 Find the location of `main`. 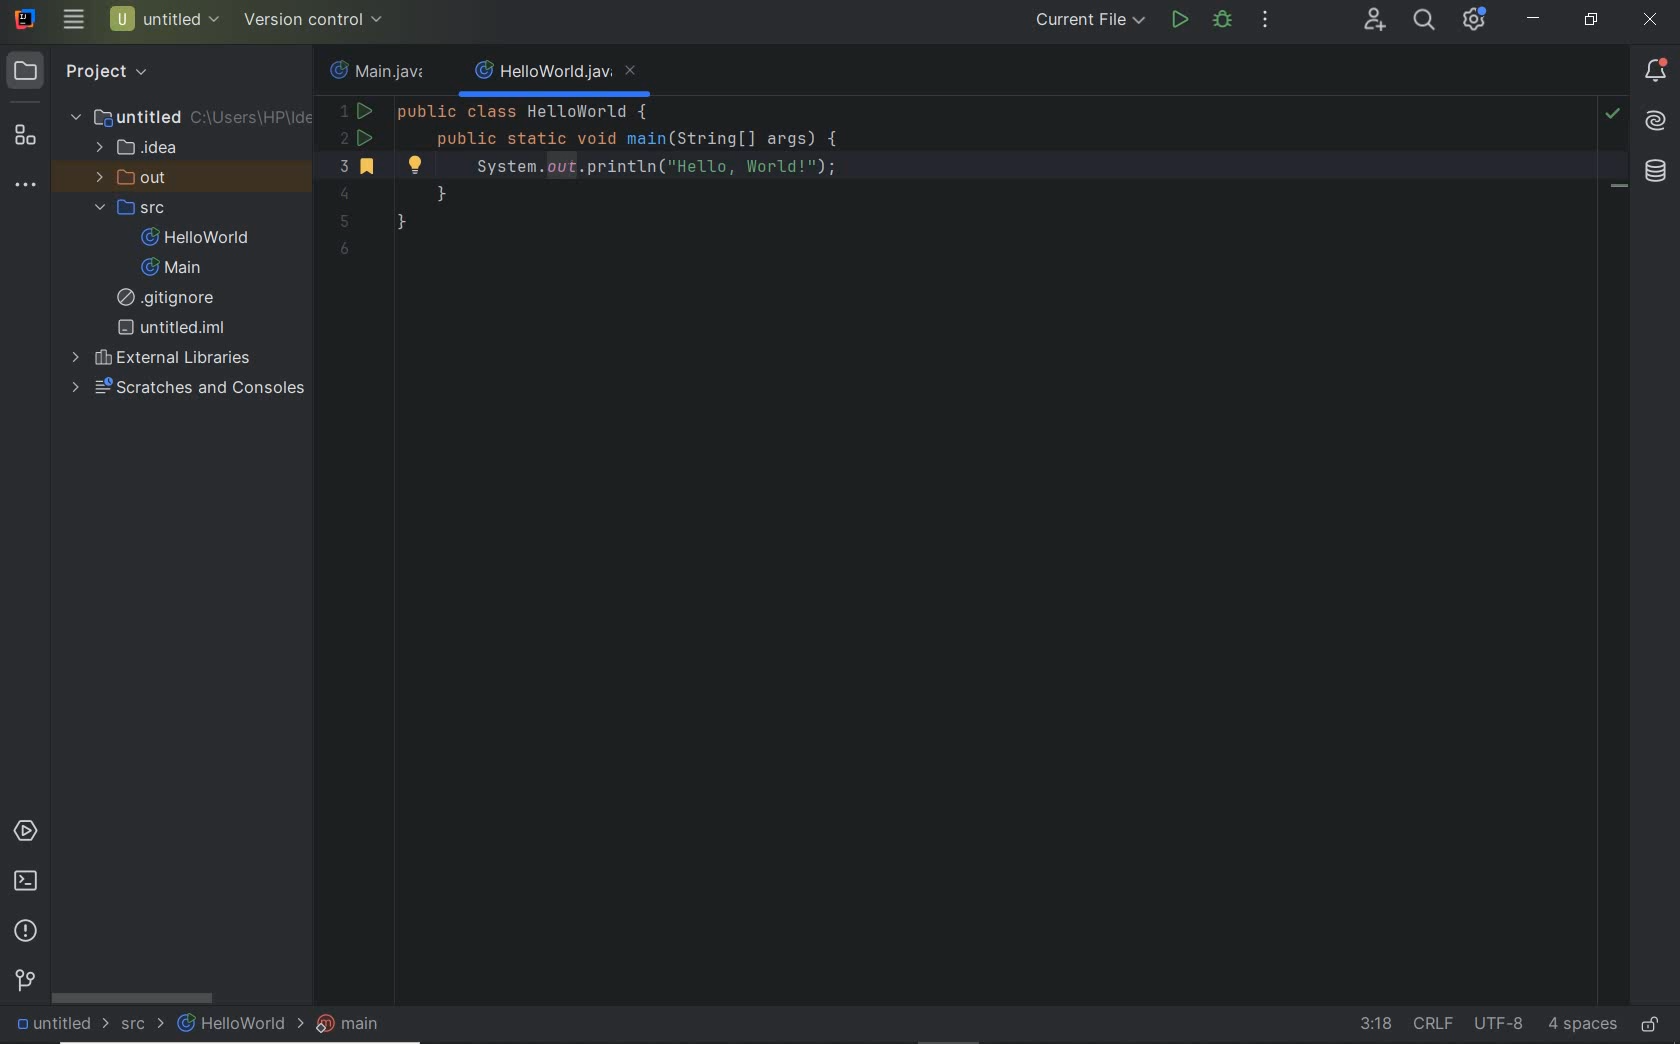

main is located at coordinates (348, 1022).